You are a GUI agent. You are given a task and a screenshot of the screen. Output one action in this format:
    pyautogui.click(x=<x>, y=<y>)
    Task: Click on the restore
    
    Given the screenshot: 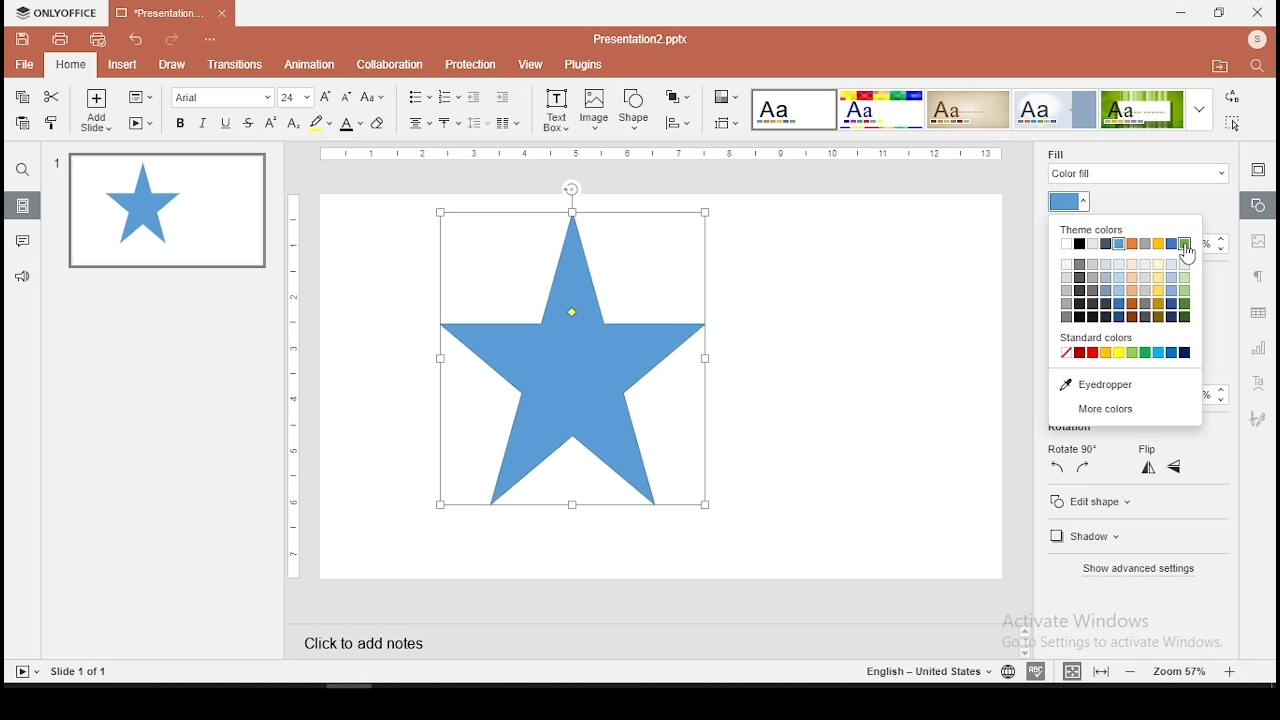 What is the action you would take?
    pyautogui.click(x=1220, y=13)
    